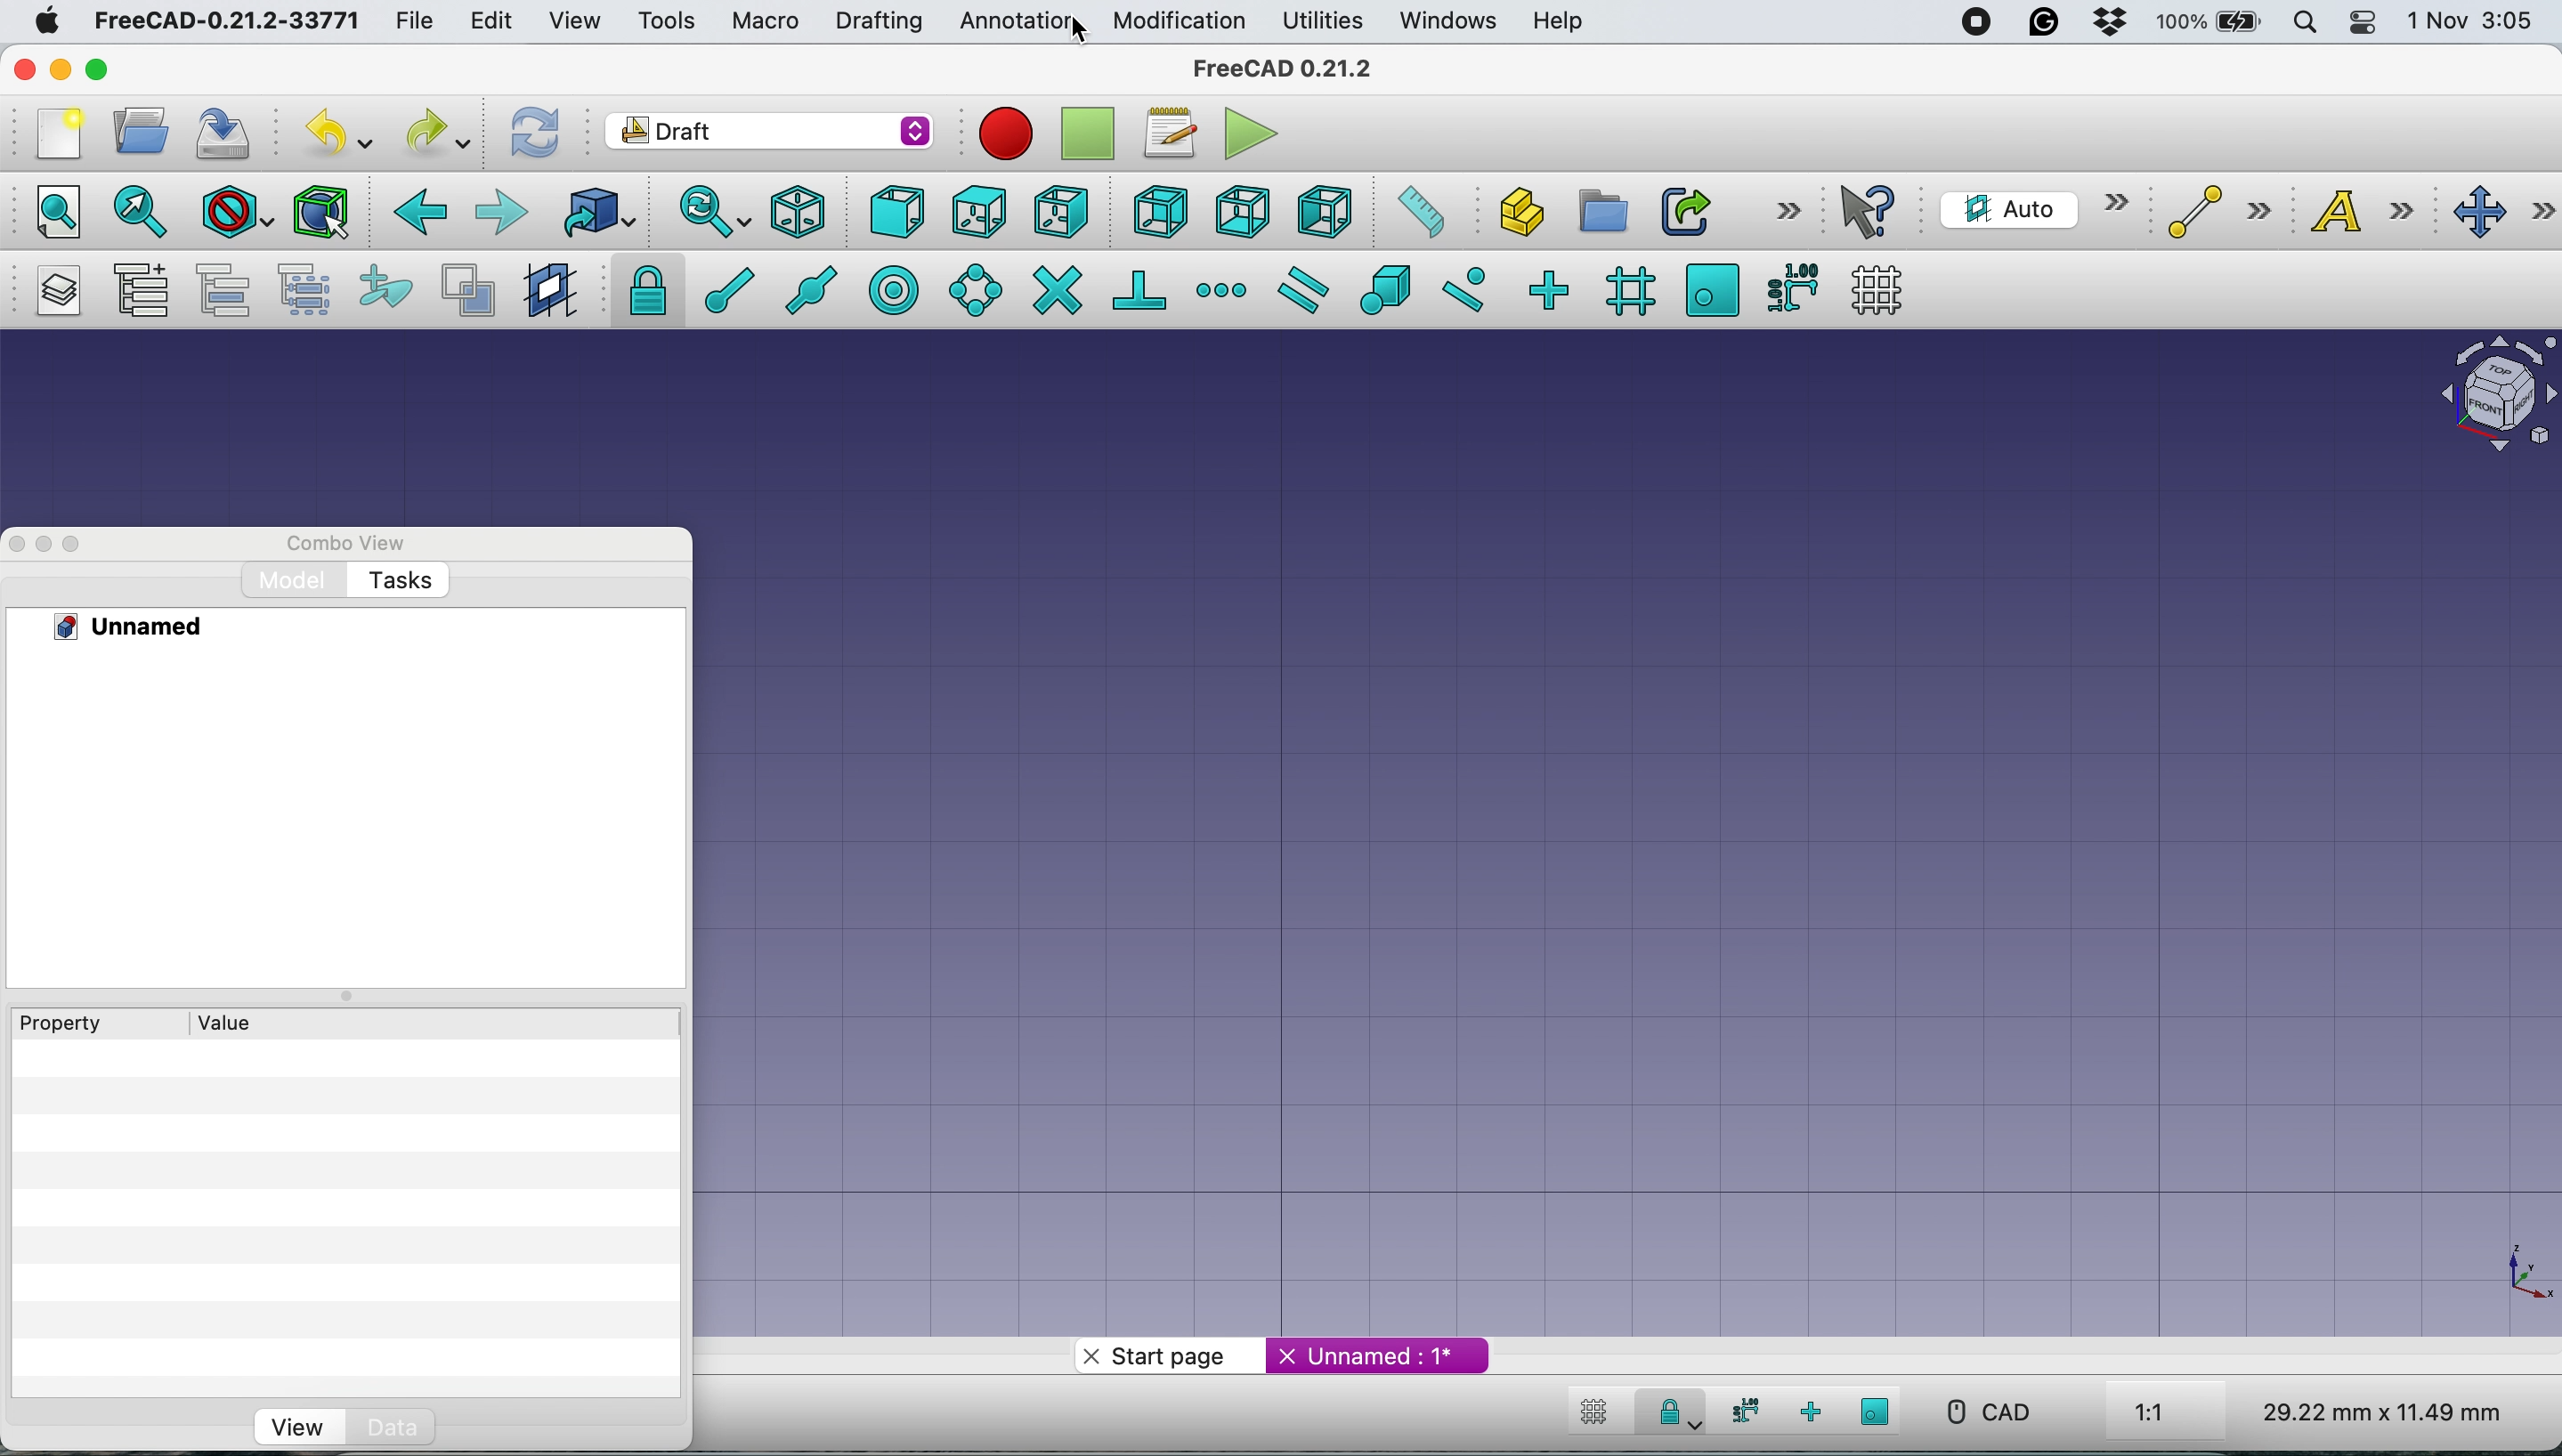 The image size is (2562, 1456). I want to click on cad, so click(1997, 1415).